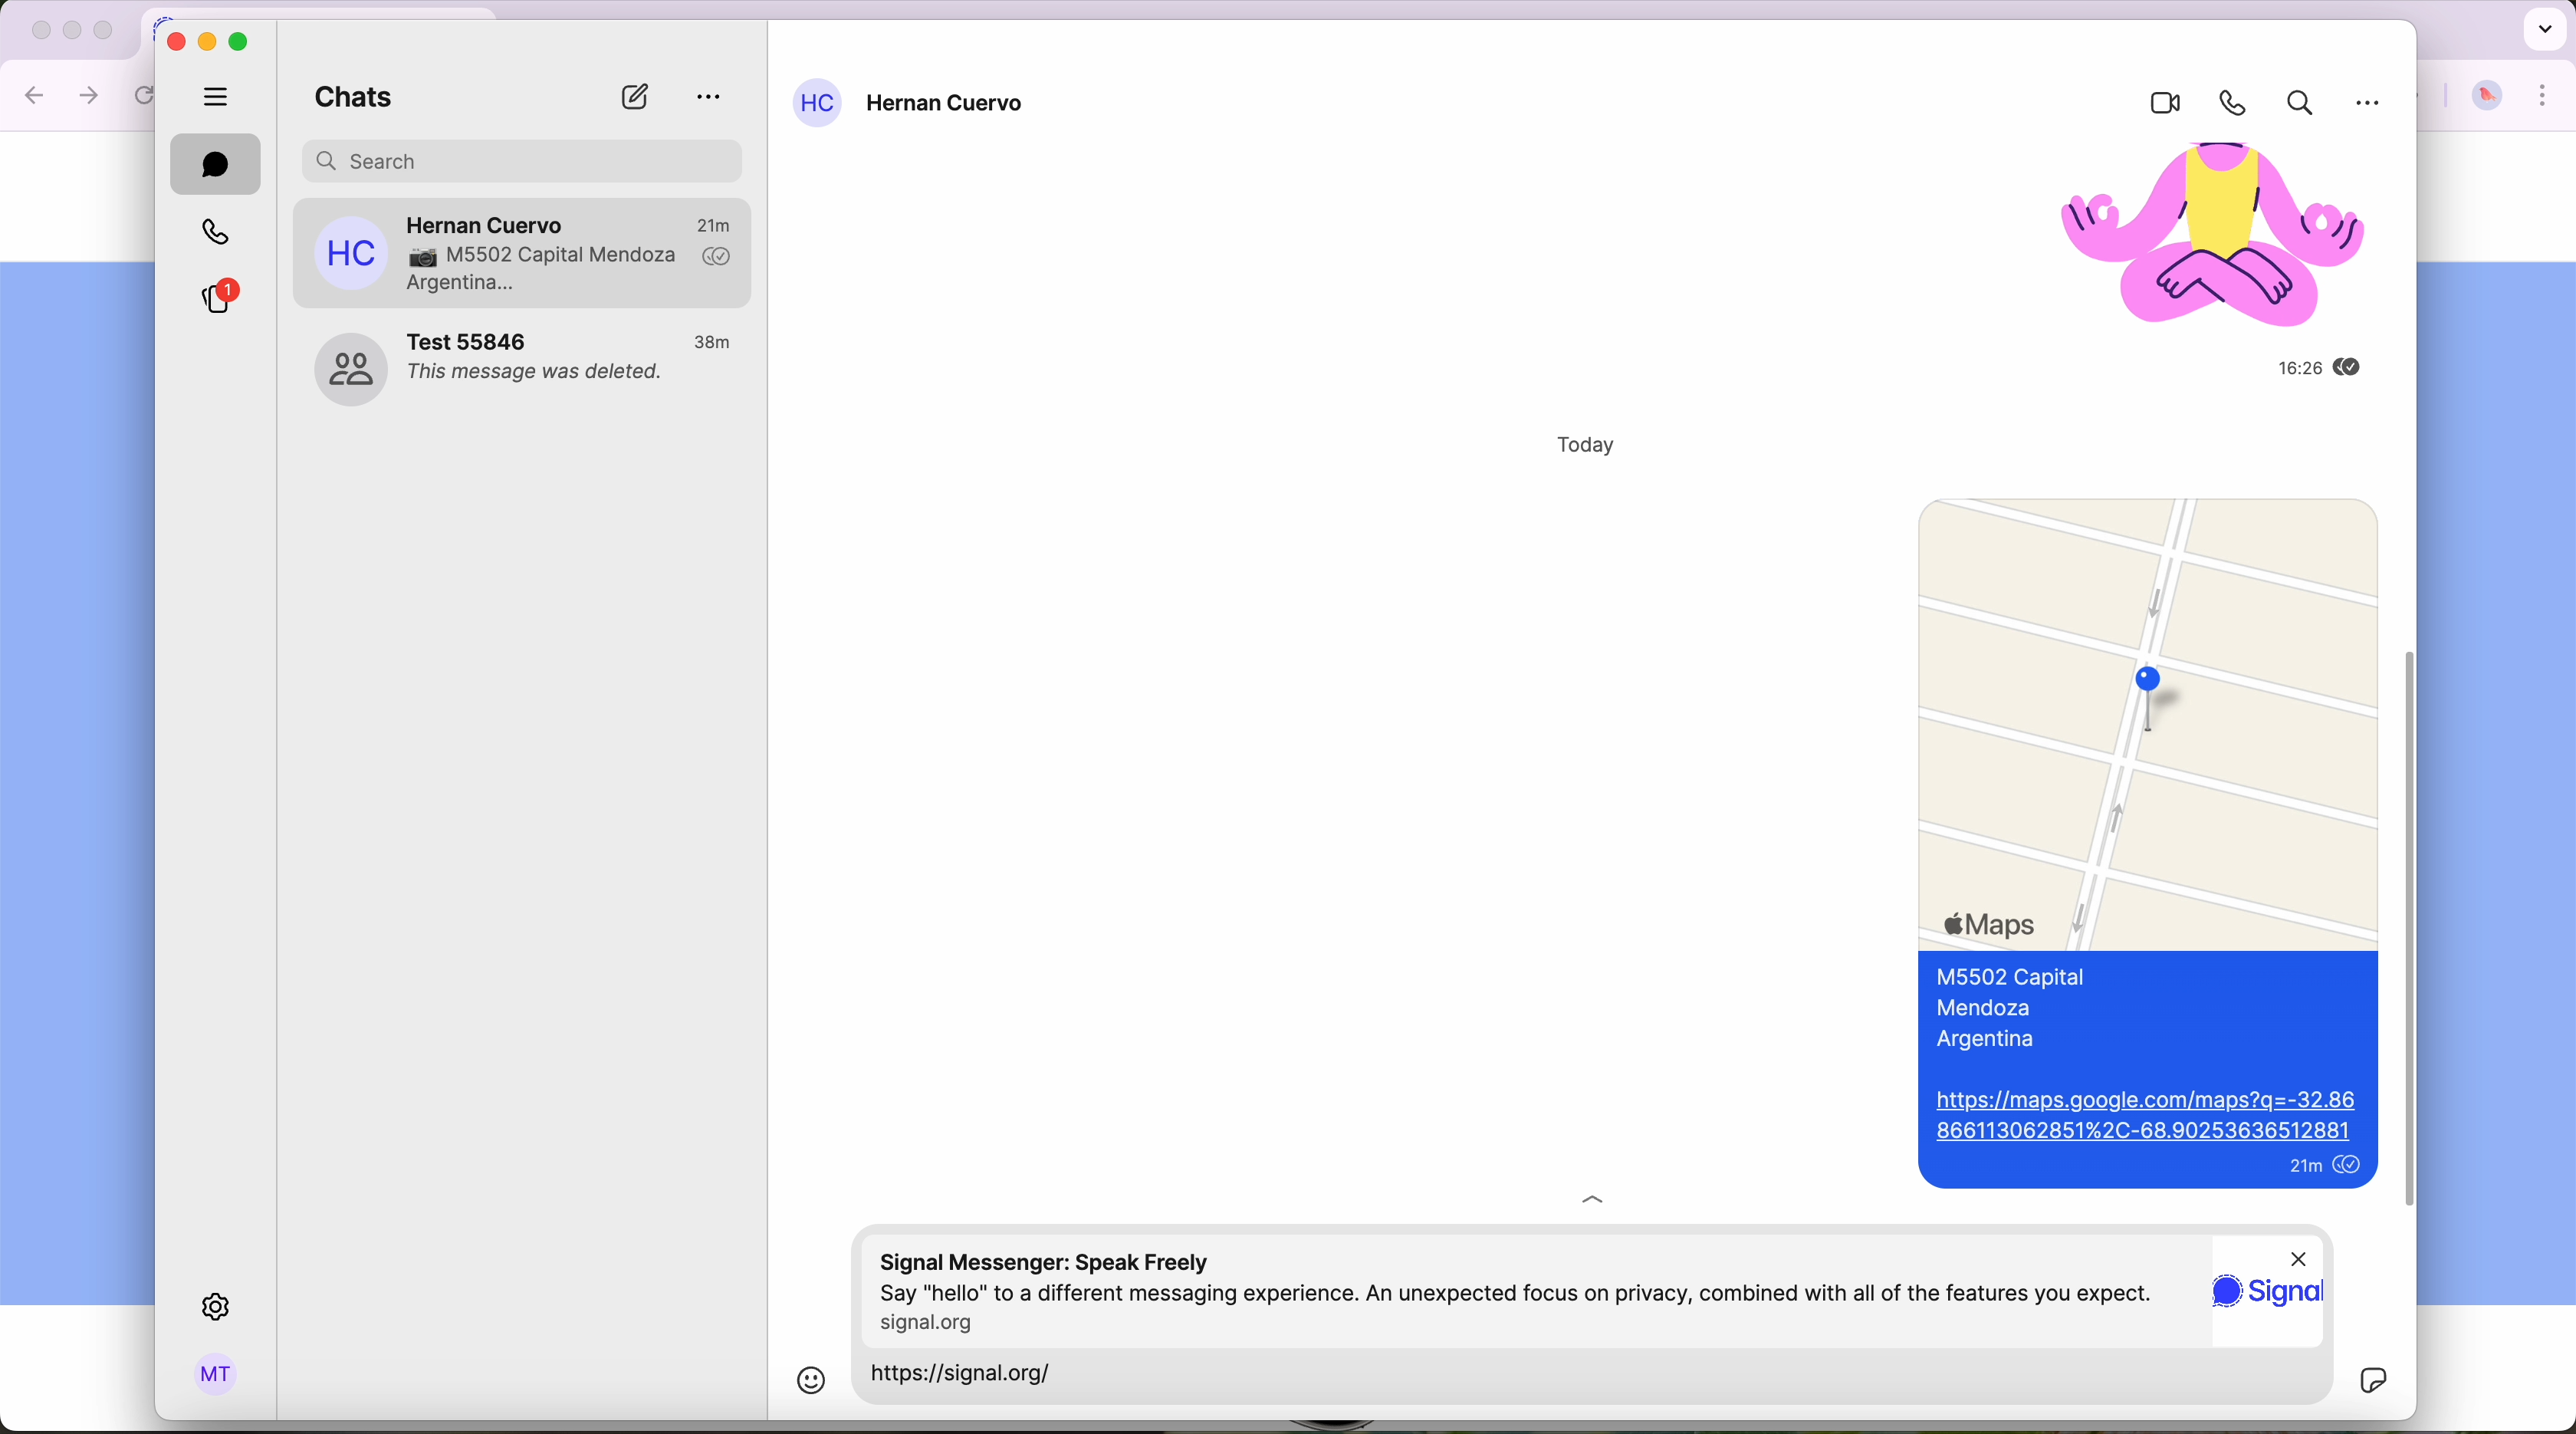  Describe the element at coordinates (63, 94) in the screenshot. I see `navigate arrows` at that location.